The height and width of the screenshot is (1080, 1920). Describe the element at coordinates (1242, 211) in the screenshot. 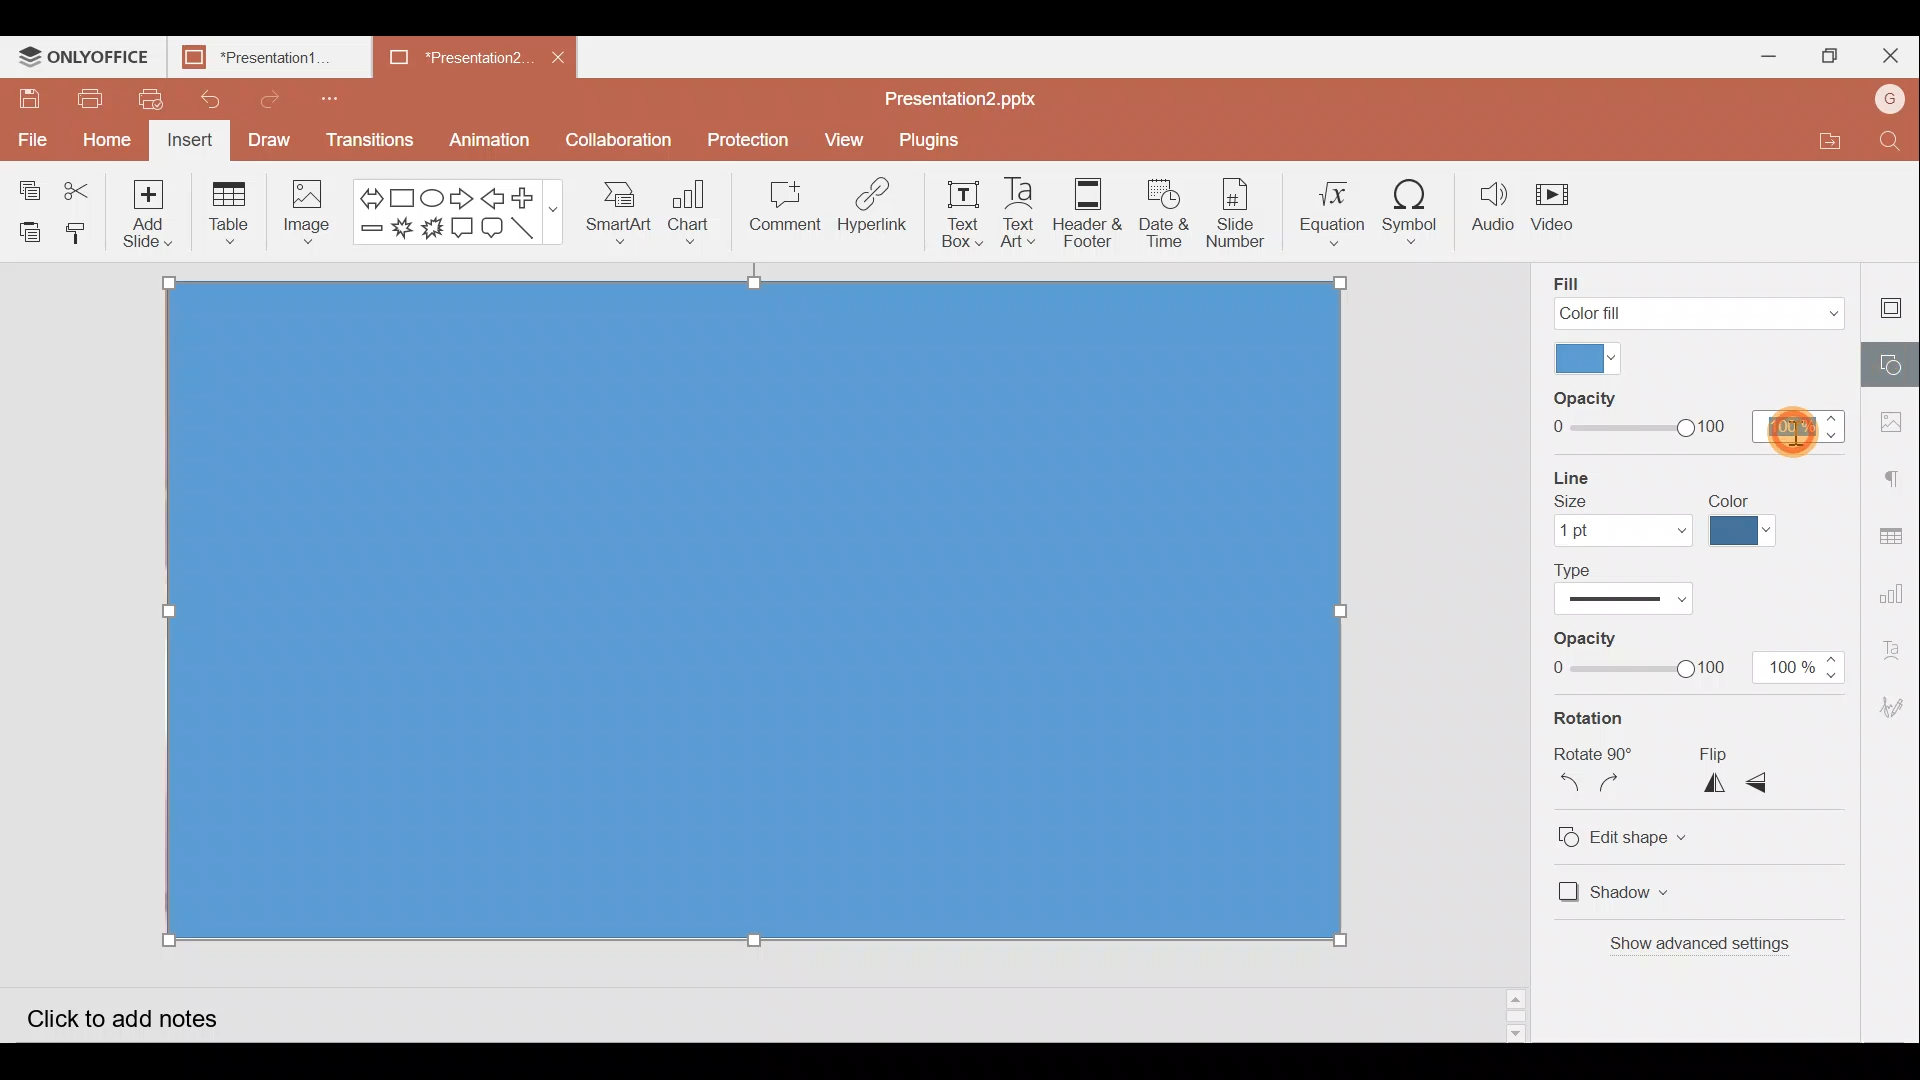

I see `Slide number` at that location.